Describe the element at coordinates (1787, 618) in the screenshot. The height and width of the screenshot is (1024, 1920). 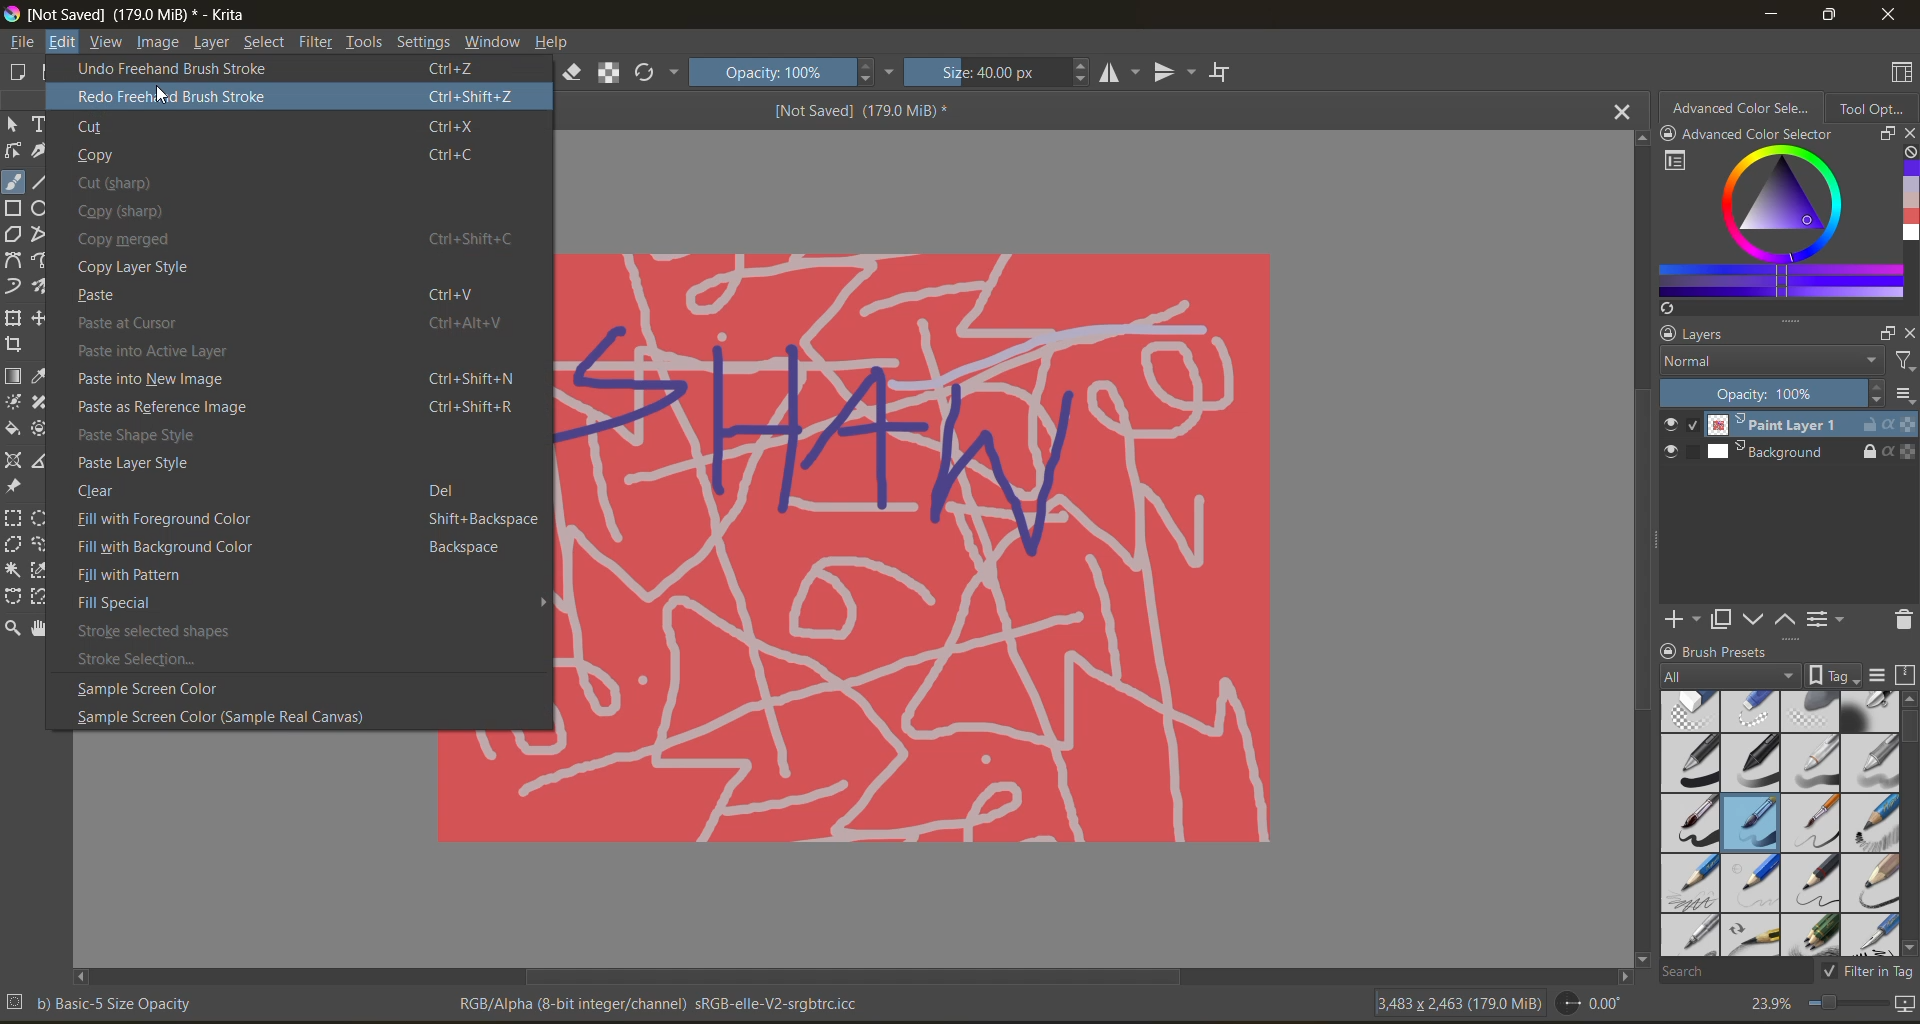
I see `mask up` at that location.